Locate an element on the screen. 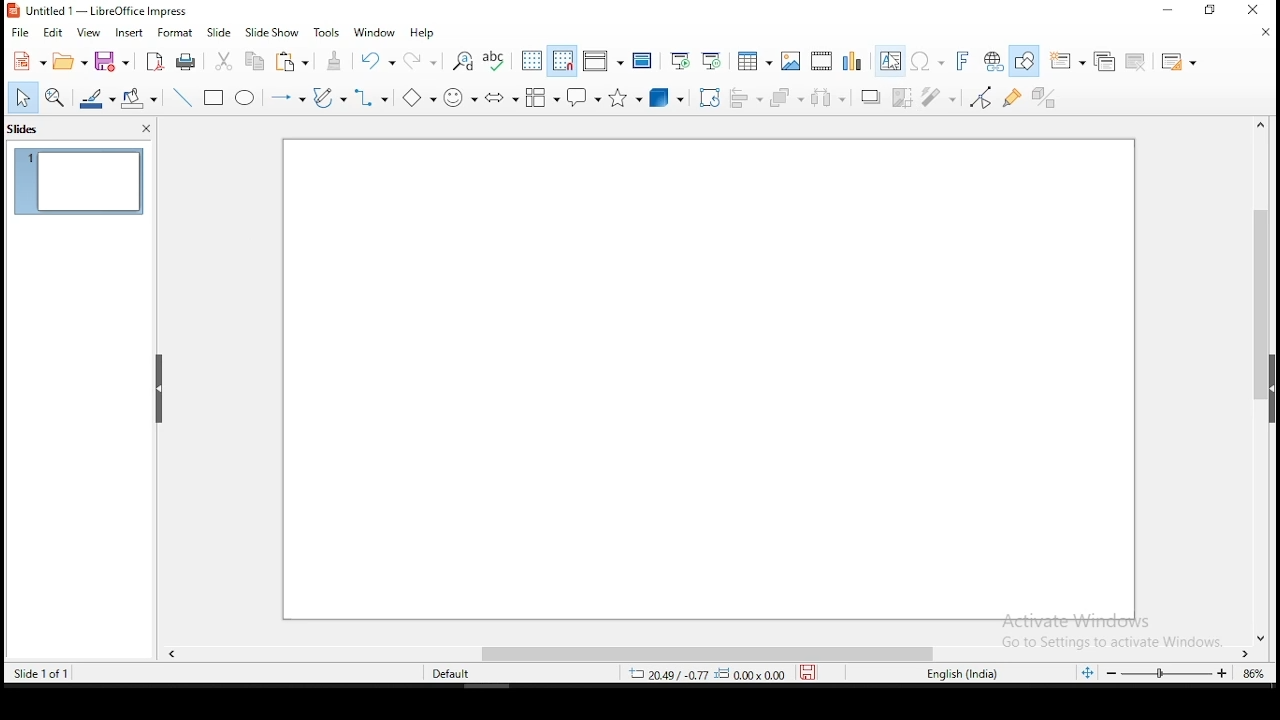 The width and height of the screenshot is (1280, 720). file is located at coordinates (20, 31).